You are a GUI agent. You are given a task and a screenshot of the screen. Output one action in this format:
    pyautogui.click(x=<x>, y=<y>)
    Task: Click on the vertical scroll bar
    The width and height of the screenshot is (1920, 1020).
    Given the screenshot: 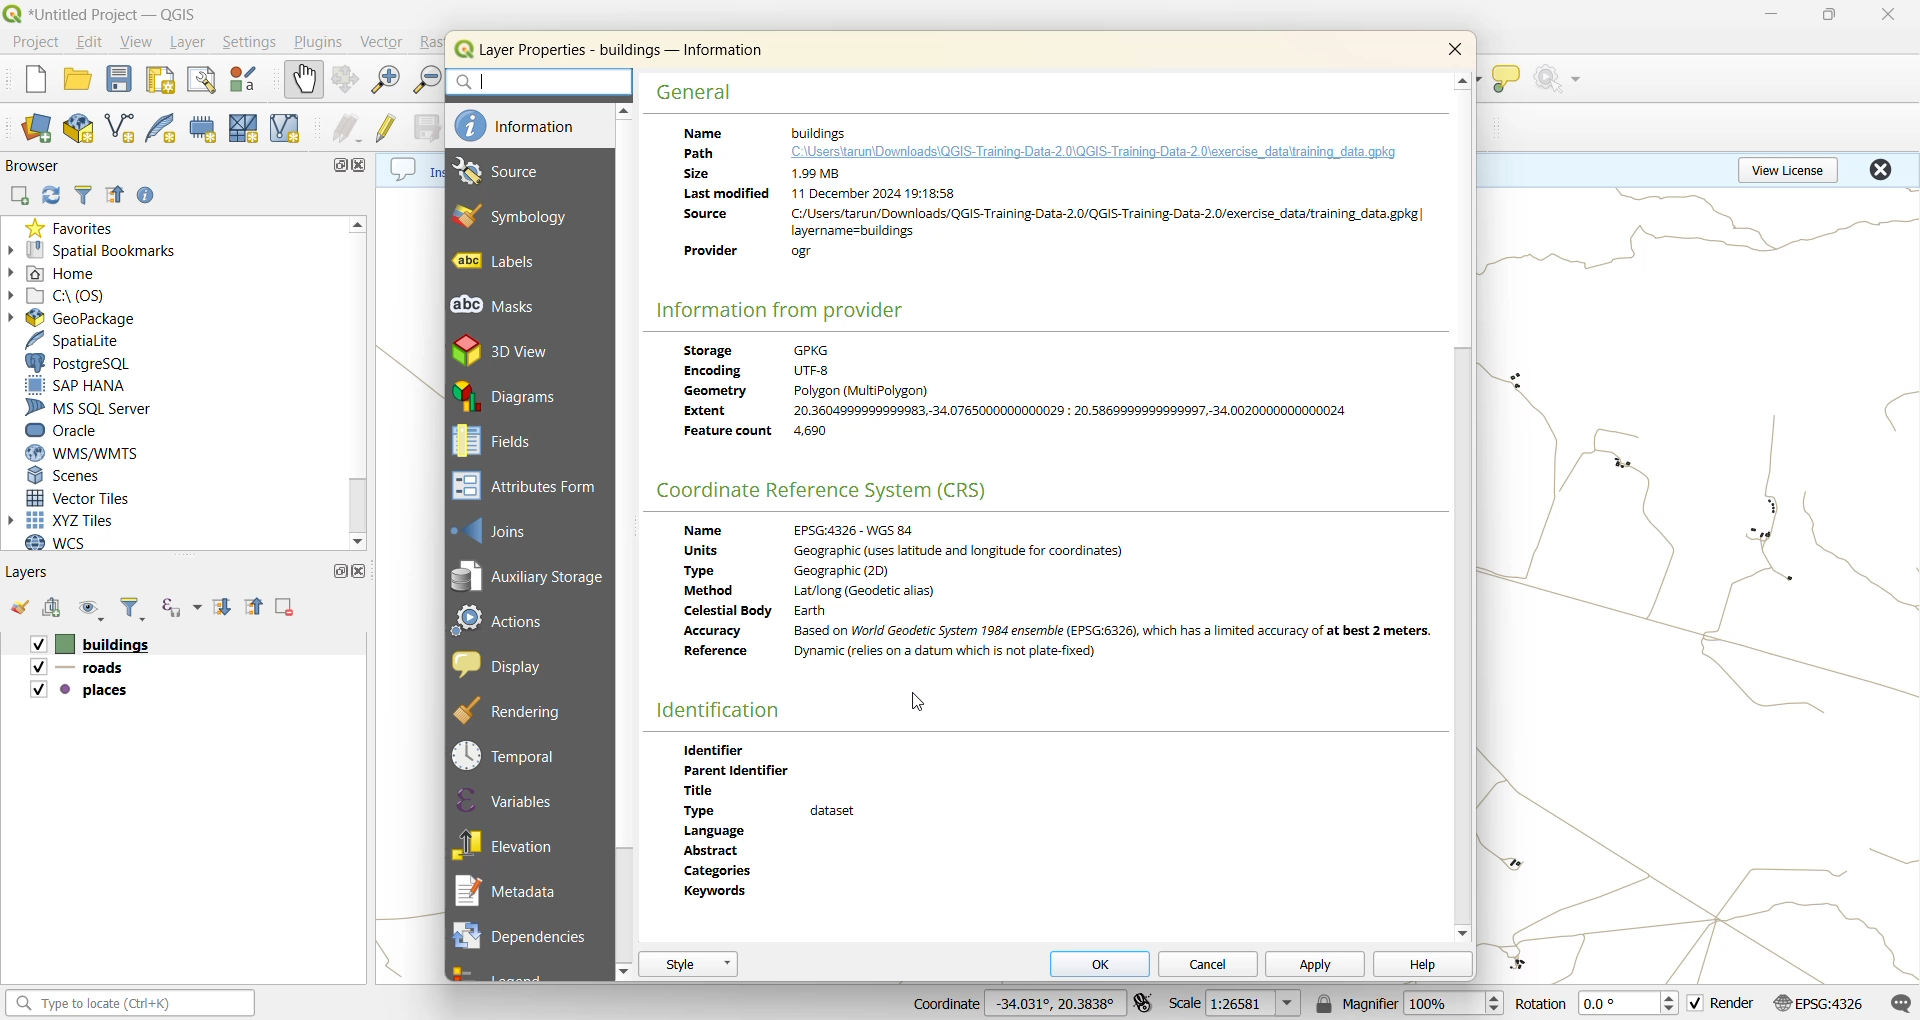 What is the action you would take?
    pyautogui.click(x=628, y=486)
    